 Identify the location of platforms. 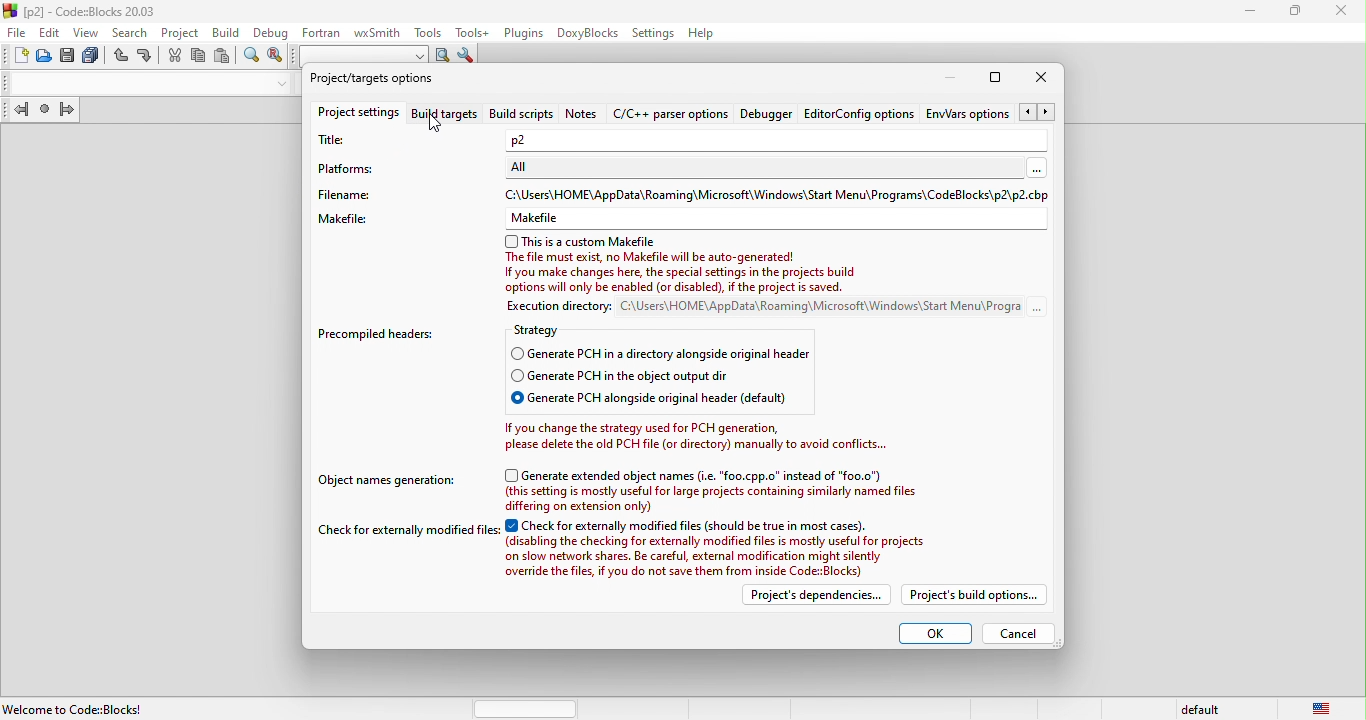
(395, 171).